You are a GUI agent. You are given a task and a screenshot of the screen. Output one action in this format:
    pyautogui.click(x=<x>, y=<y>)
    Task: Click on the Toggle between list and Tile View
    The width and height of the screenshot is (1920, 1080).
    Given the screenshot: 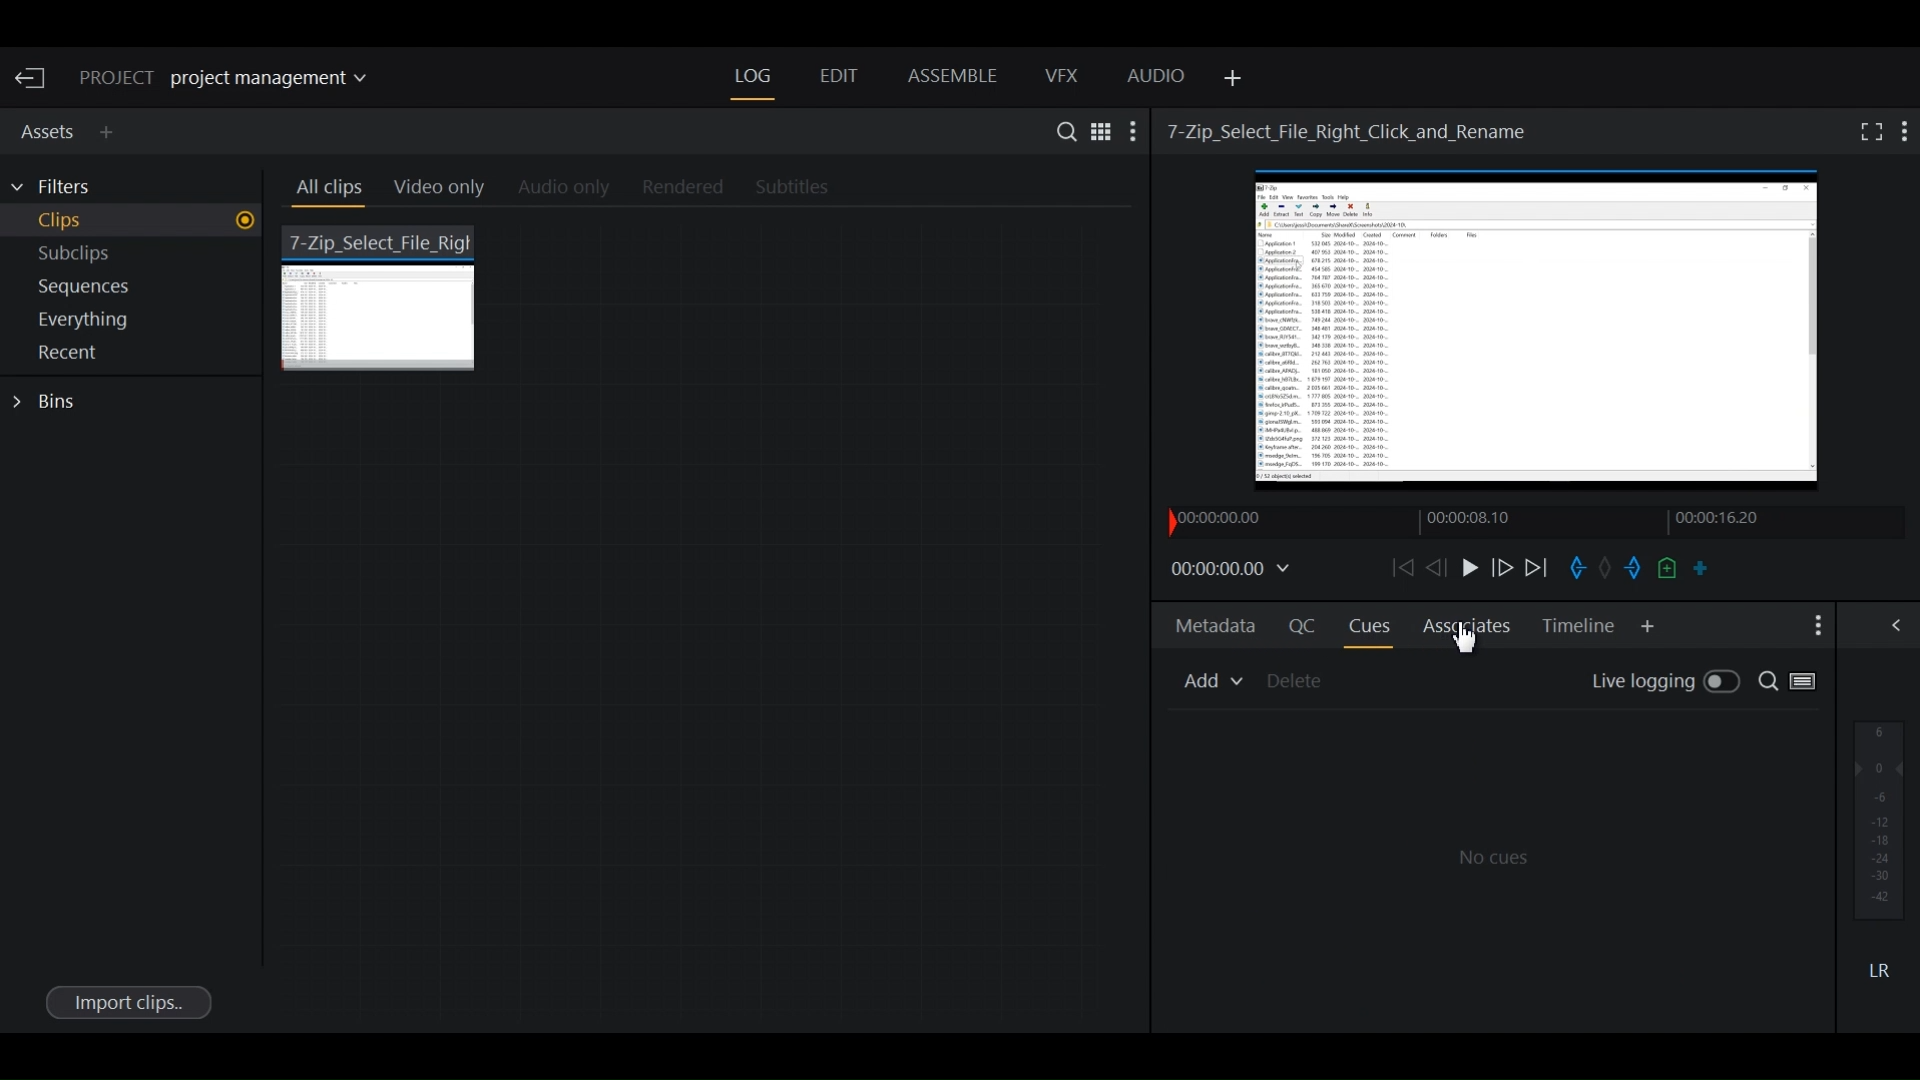 What is the action you would take?
    pyautogui.click(x=1099, y=130)
    